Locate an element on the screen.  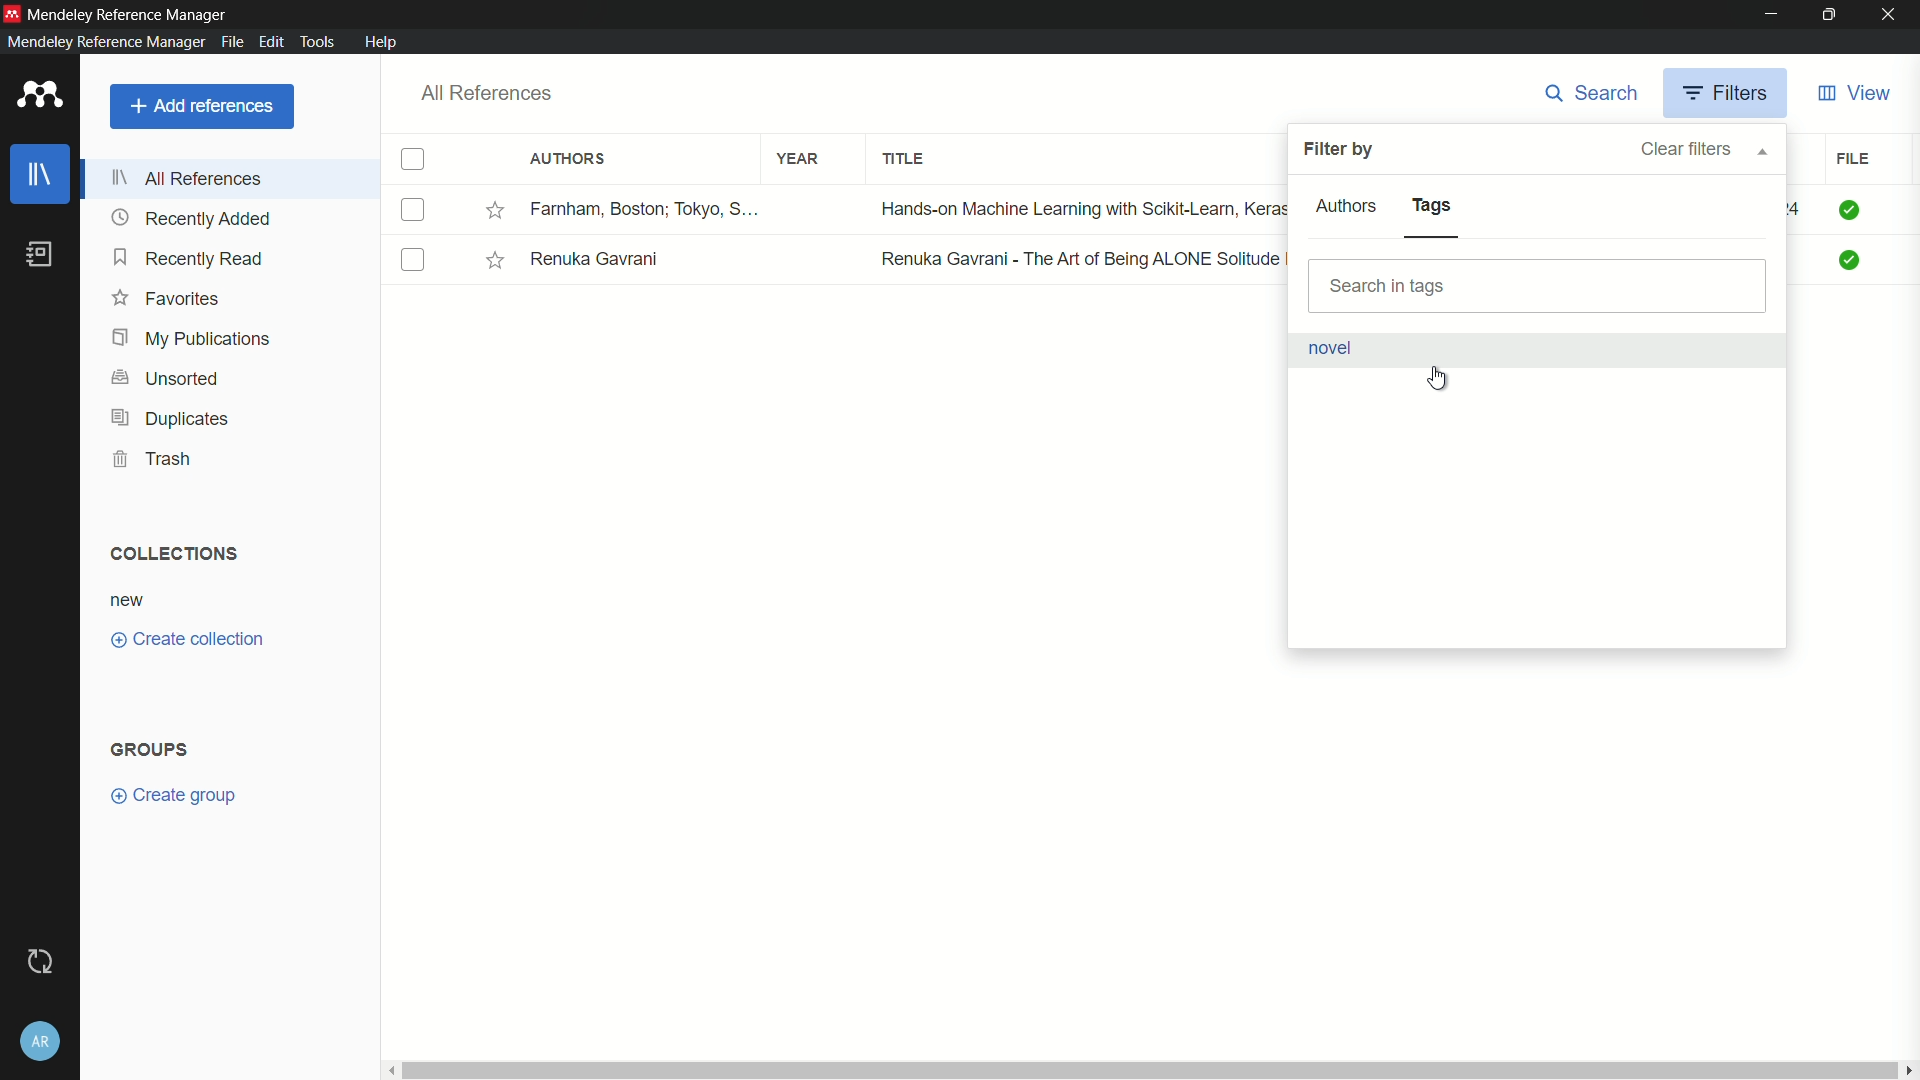
library is located at coordinates (43, 174).